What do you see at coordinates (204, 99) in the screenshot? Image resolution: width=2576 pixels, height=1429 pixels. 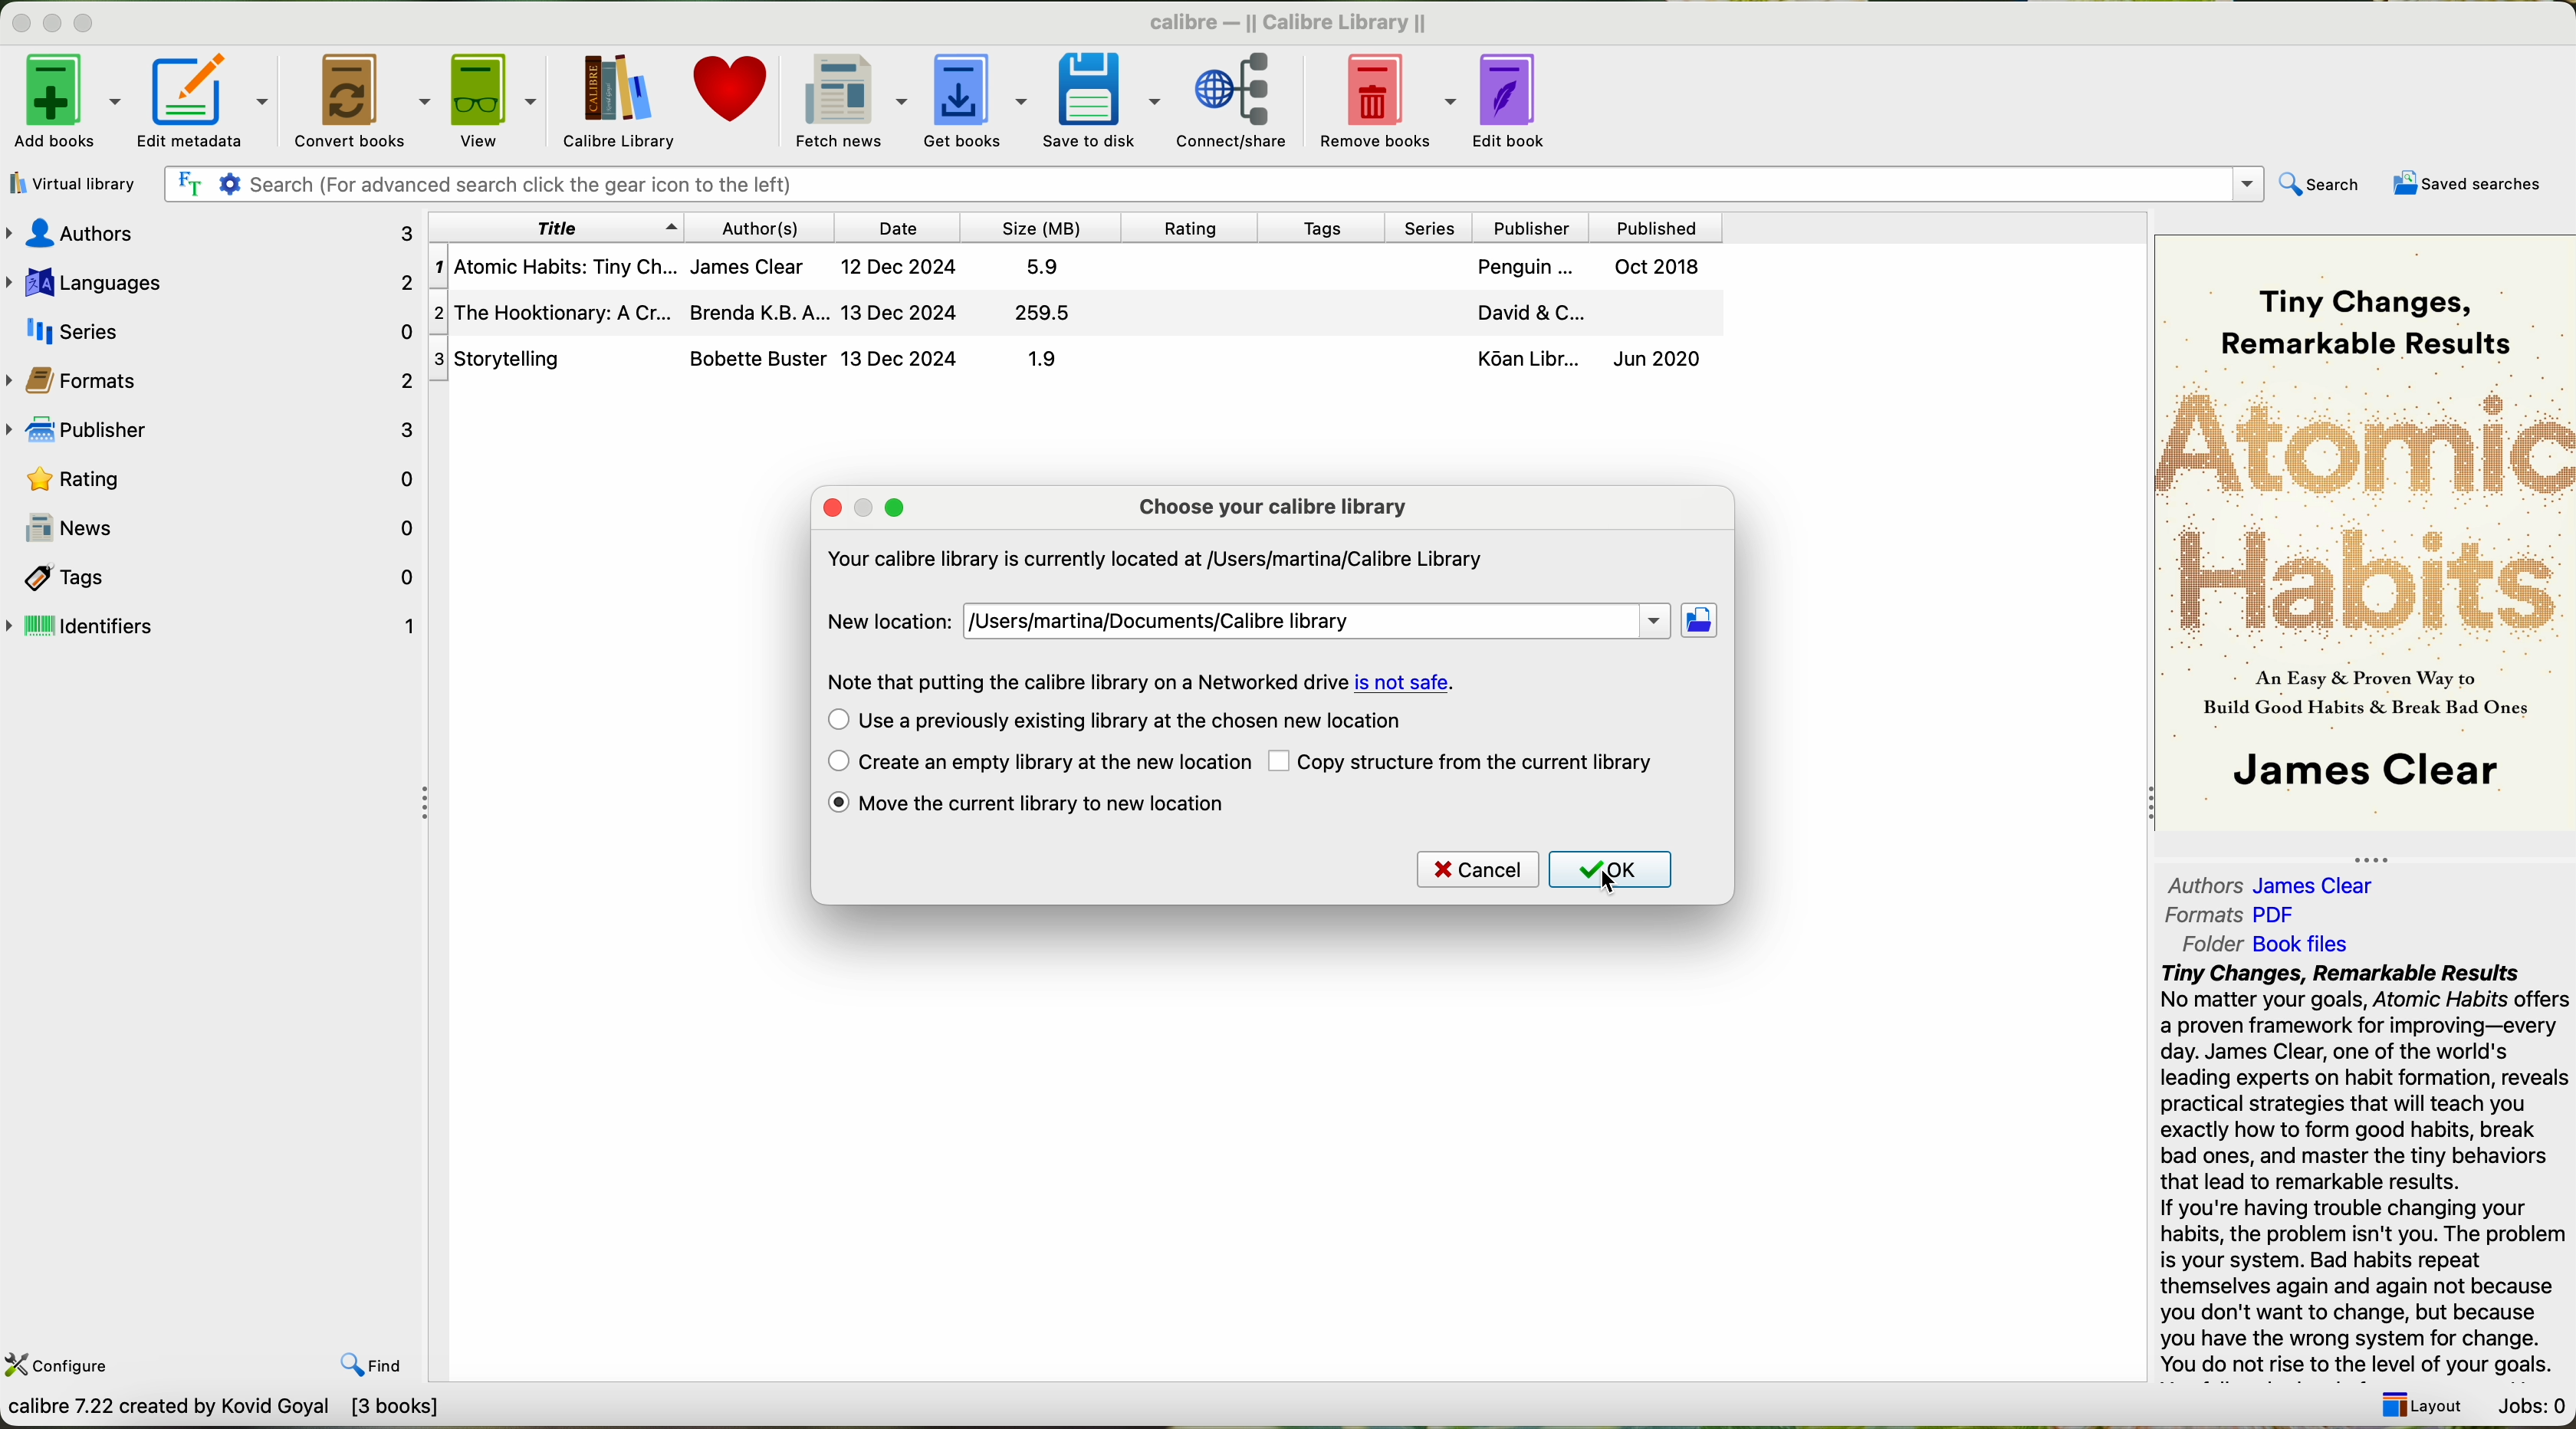 I see `edit metadata` at bounding box center [204, 99].